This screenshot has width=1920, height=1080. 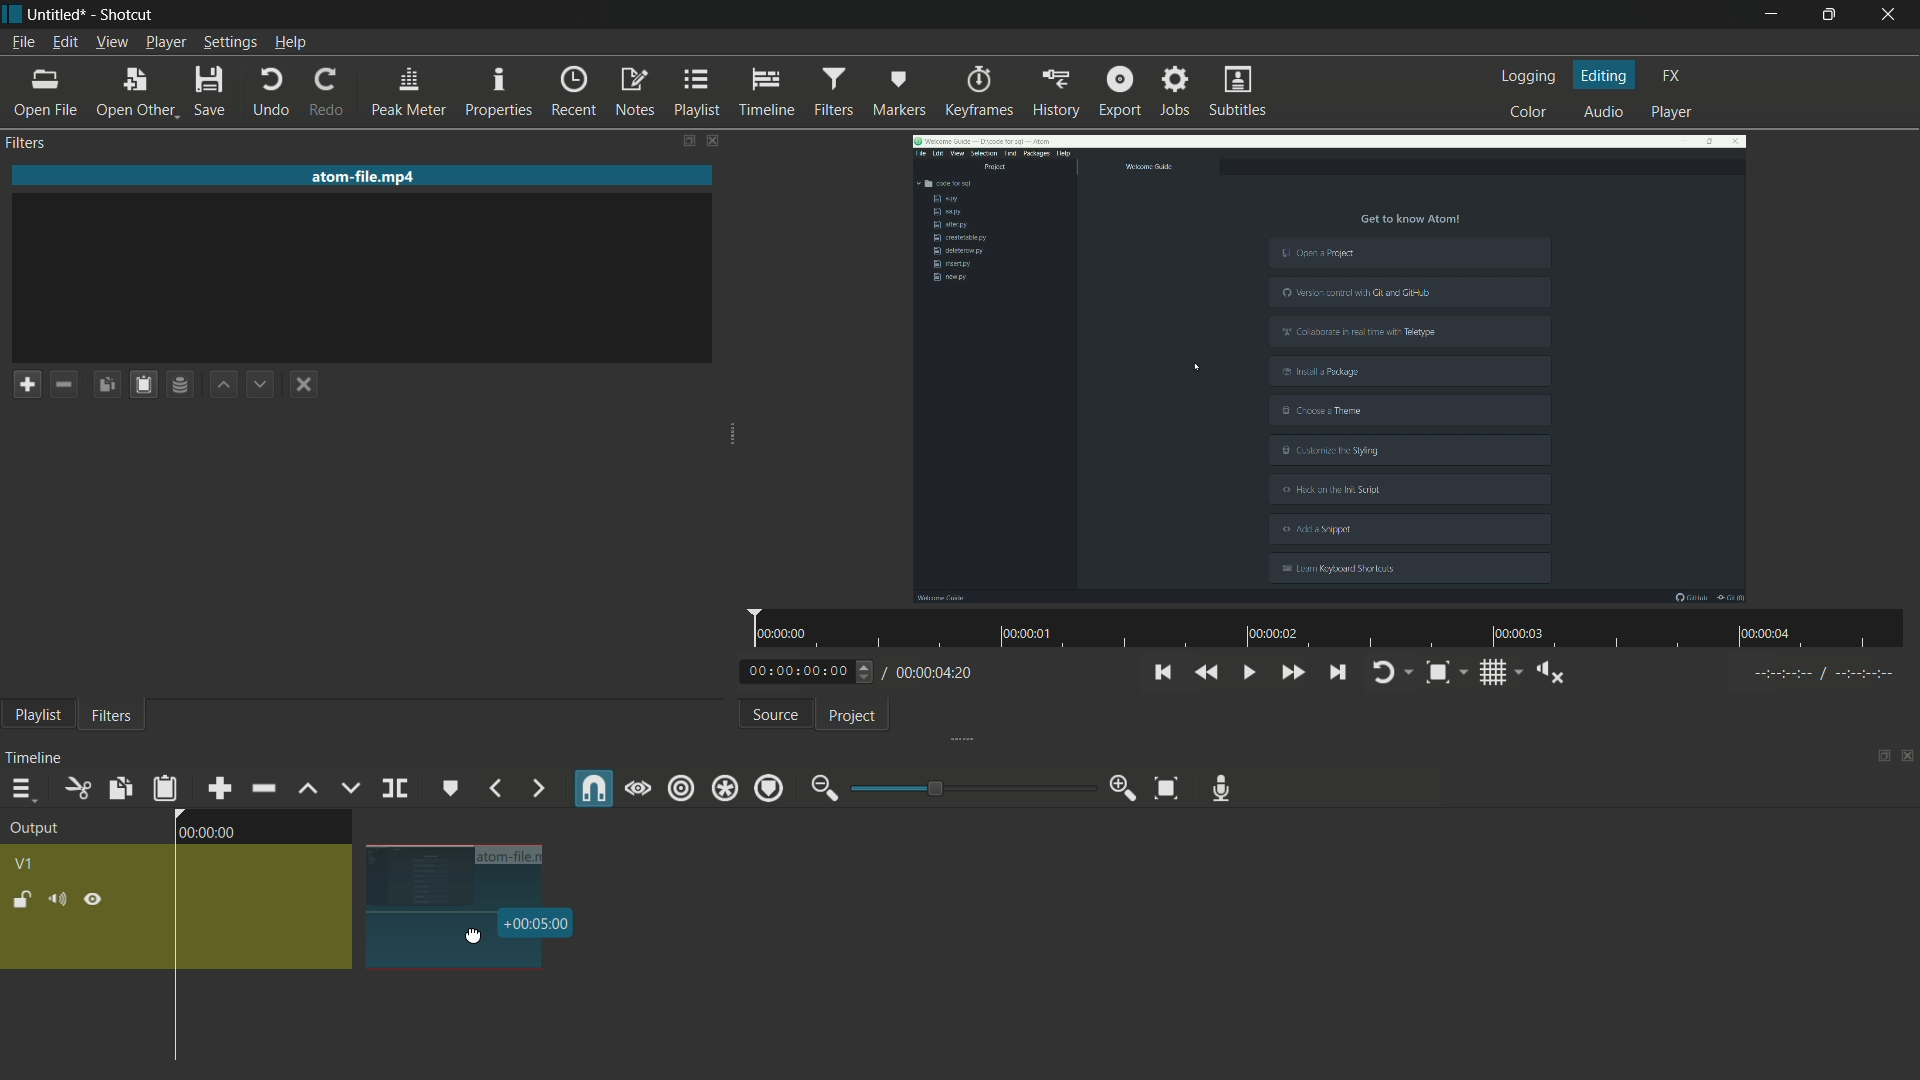 What do you see at coordinates (110, 716) in the screenshot?
I see `filters` at bounding box center [110, 716].